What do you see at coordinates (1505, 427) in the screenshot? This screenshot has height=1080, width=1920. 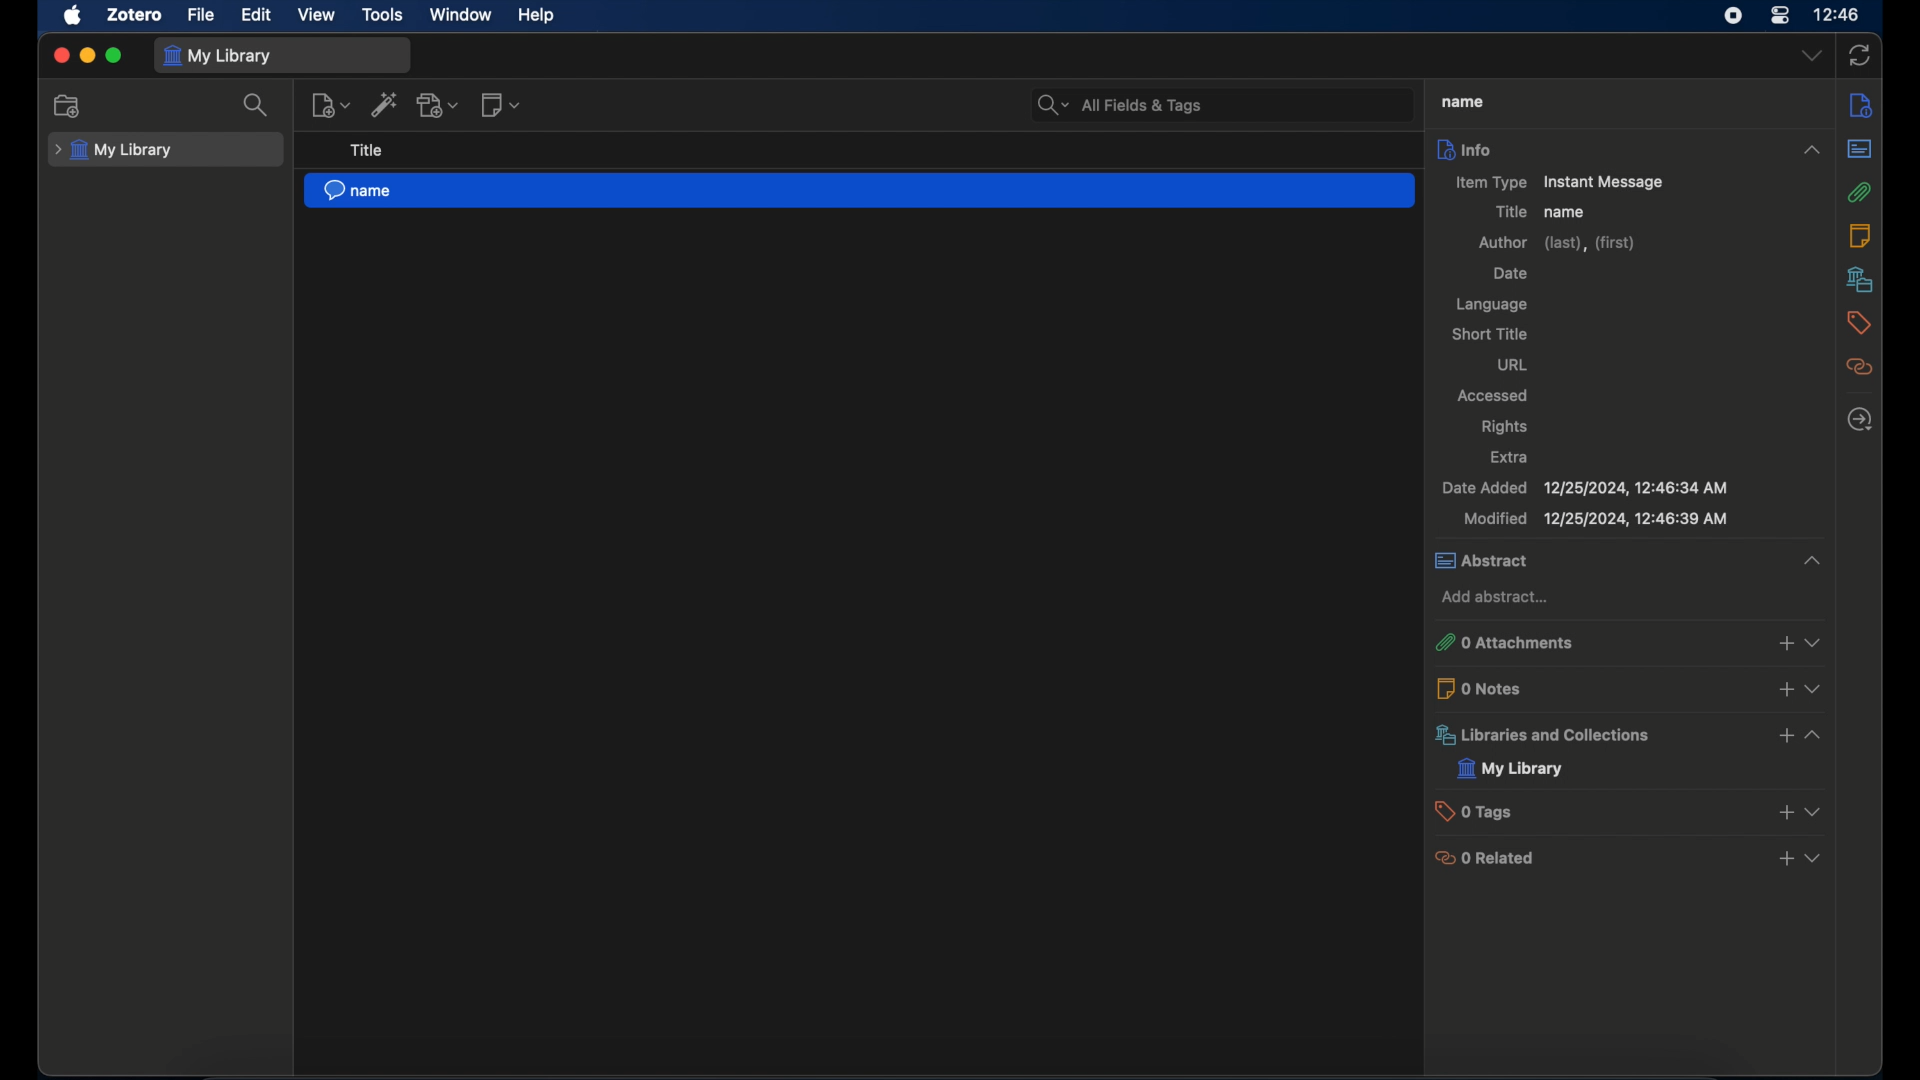 I see `rights` at bounding box center [1505, 427].